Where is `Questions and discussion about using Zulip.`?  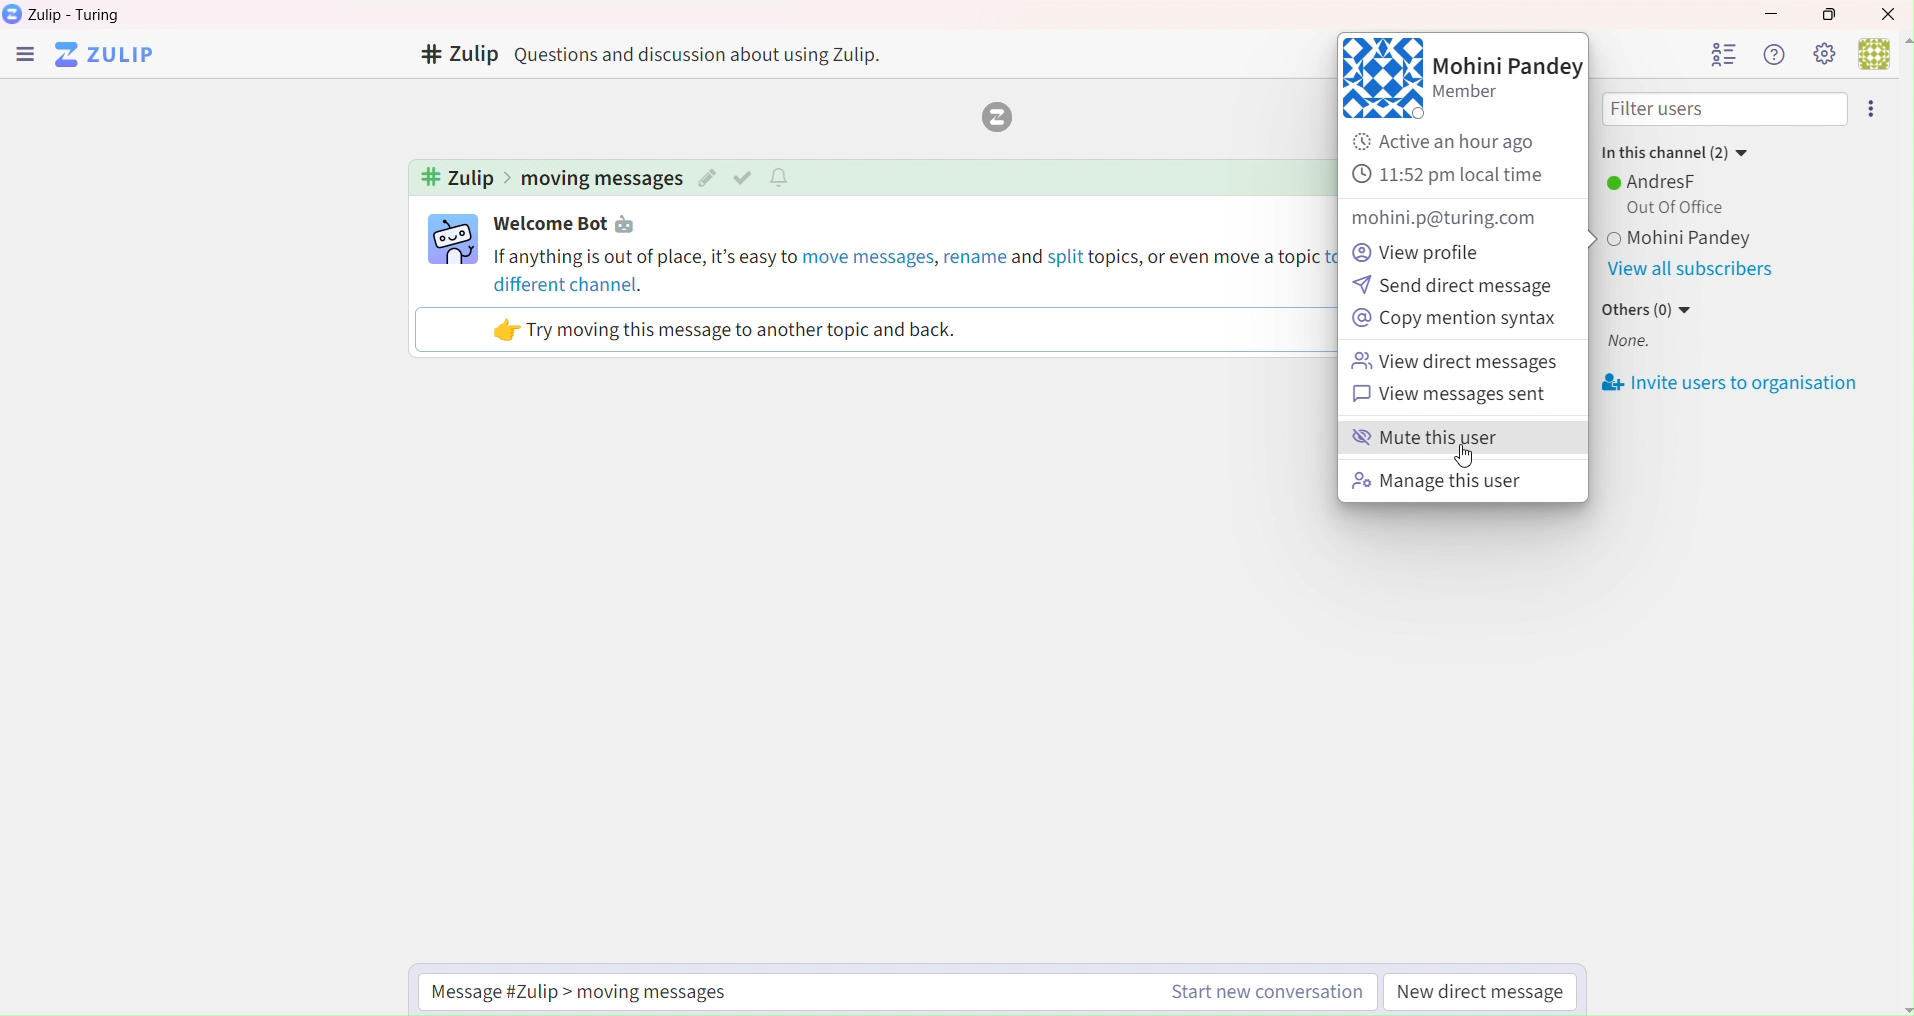 Questions and discussion about using Zulip. is located at coordinates (707, 54).